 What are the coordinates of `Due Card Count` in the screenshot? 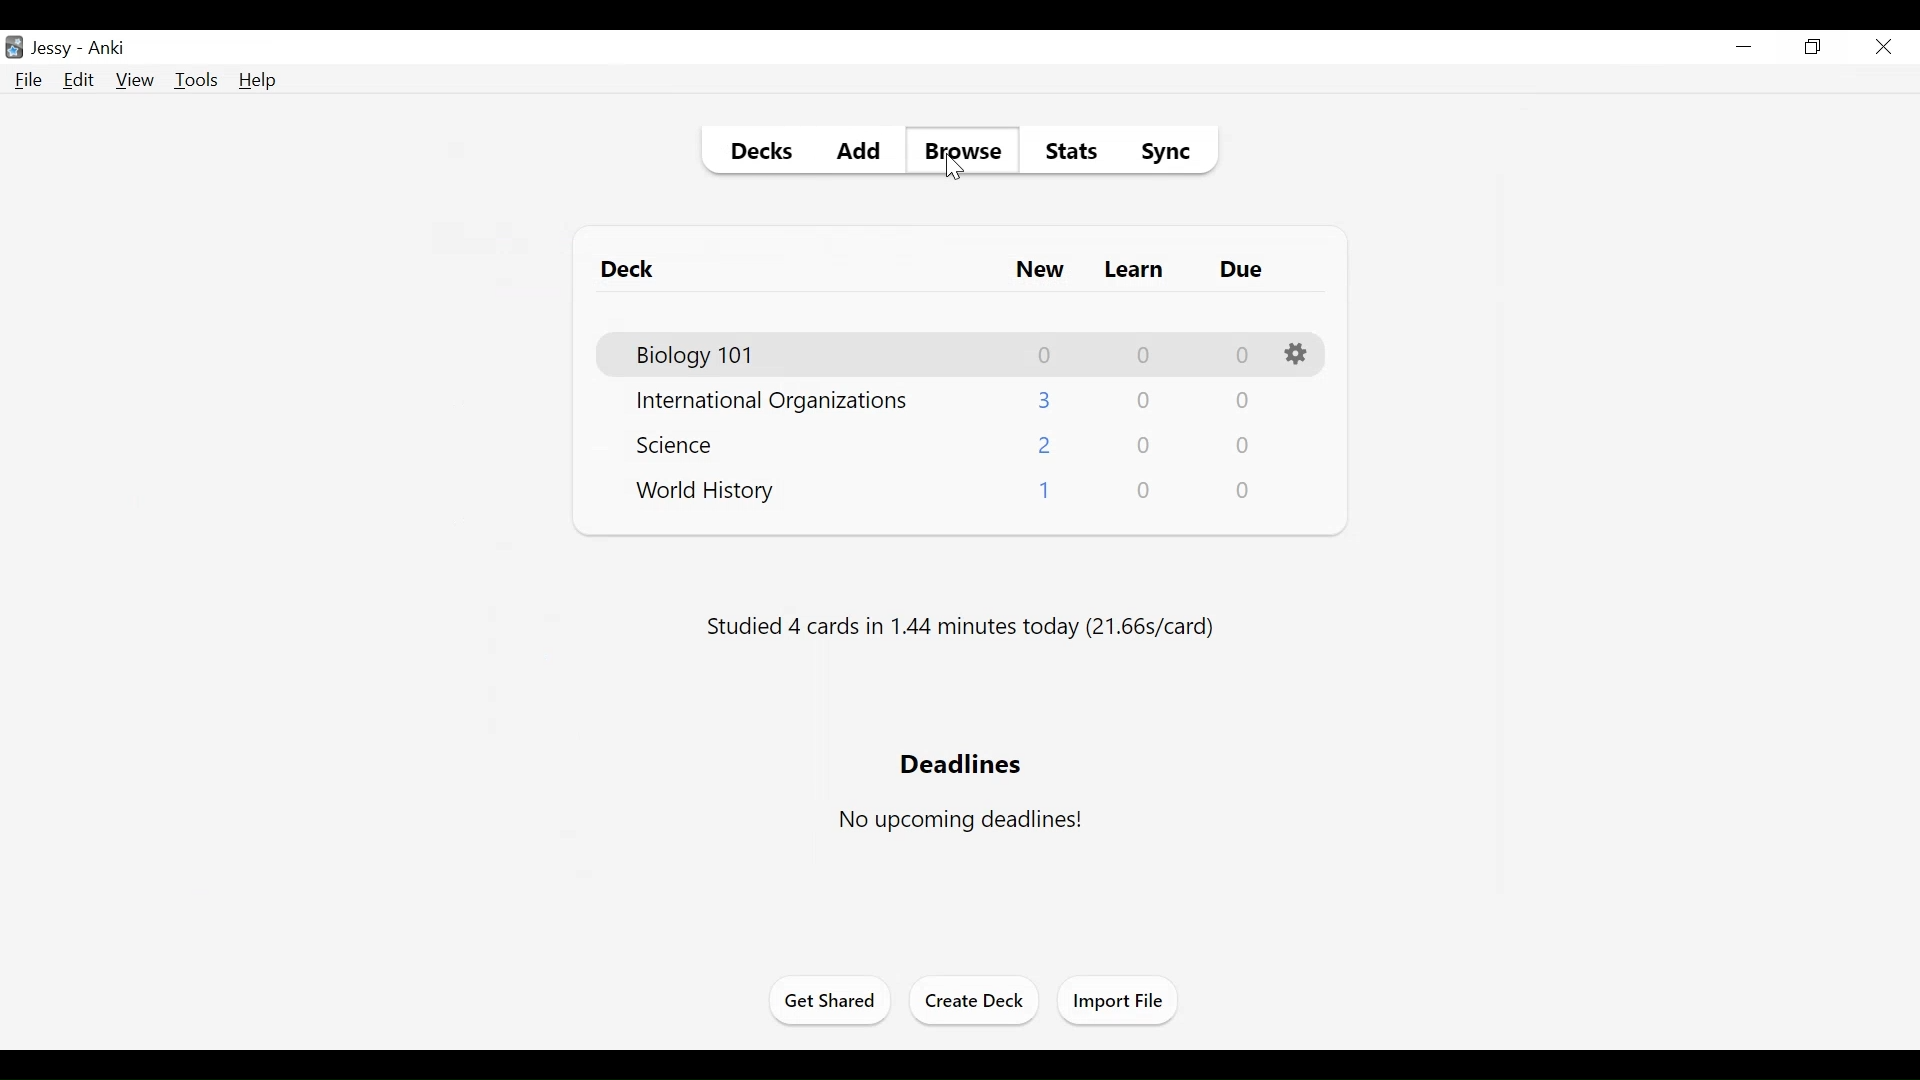 It's located at (1243, 444).